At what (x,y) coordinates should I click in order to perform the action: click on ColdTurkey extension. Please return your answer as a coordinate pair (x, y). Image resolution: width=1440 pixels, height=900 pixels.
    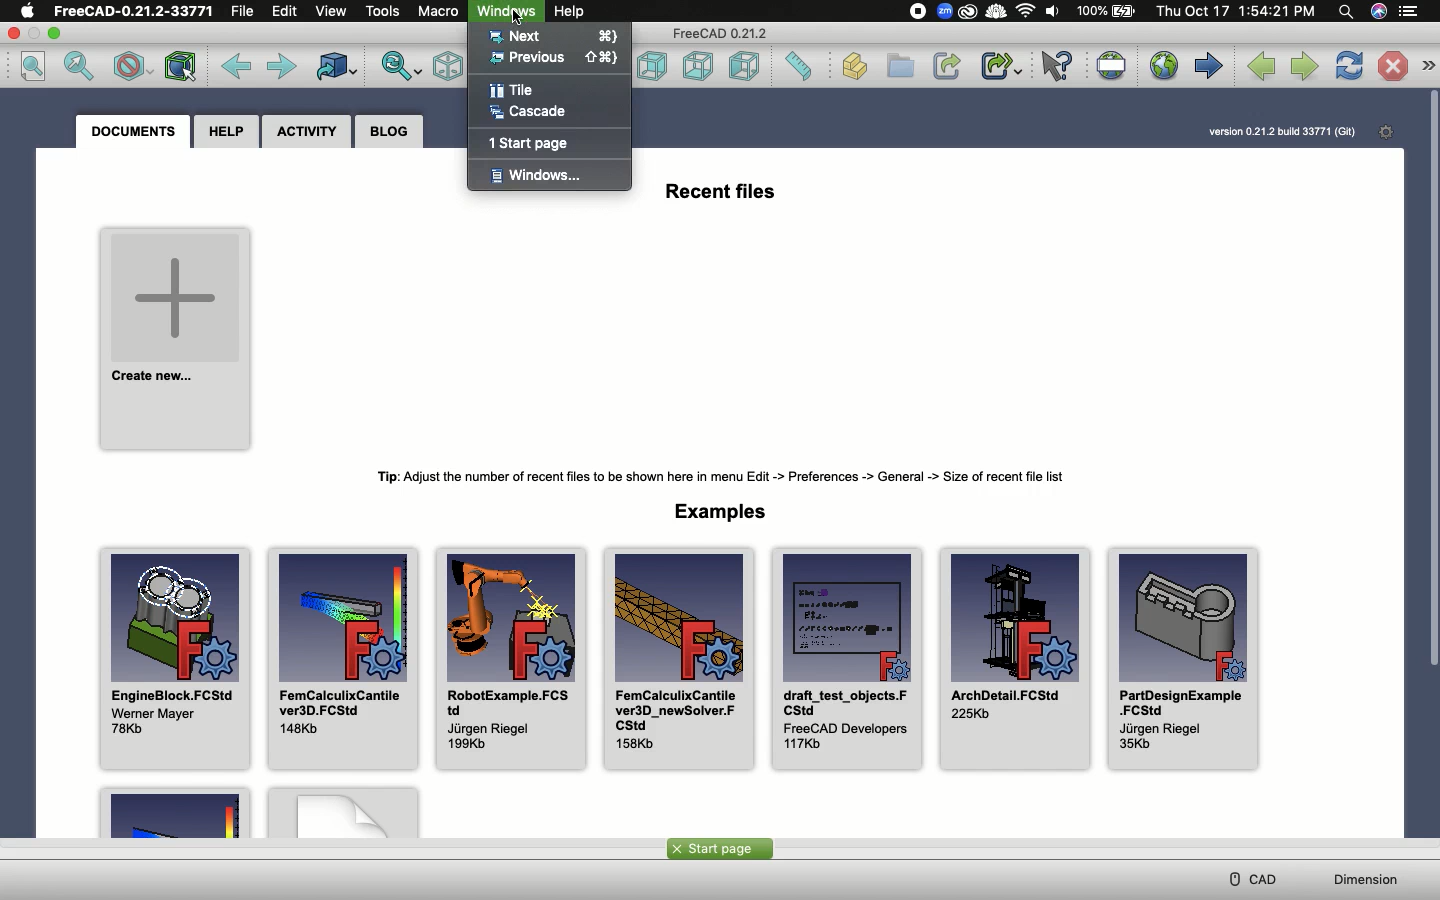
    Looking at the image, I should click on (994, 13).